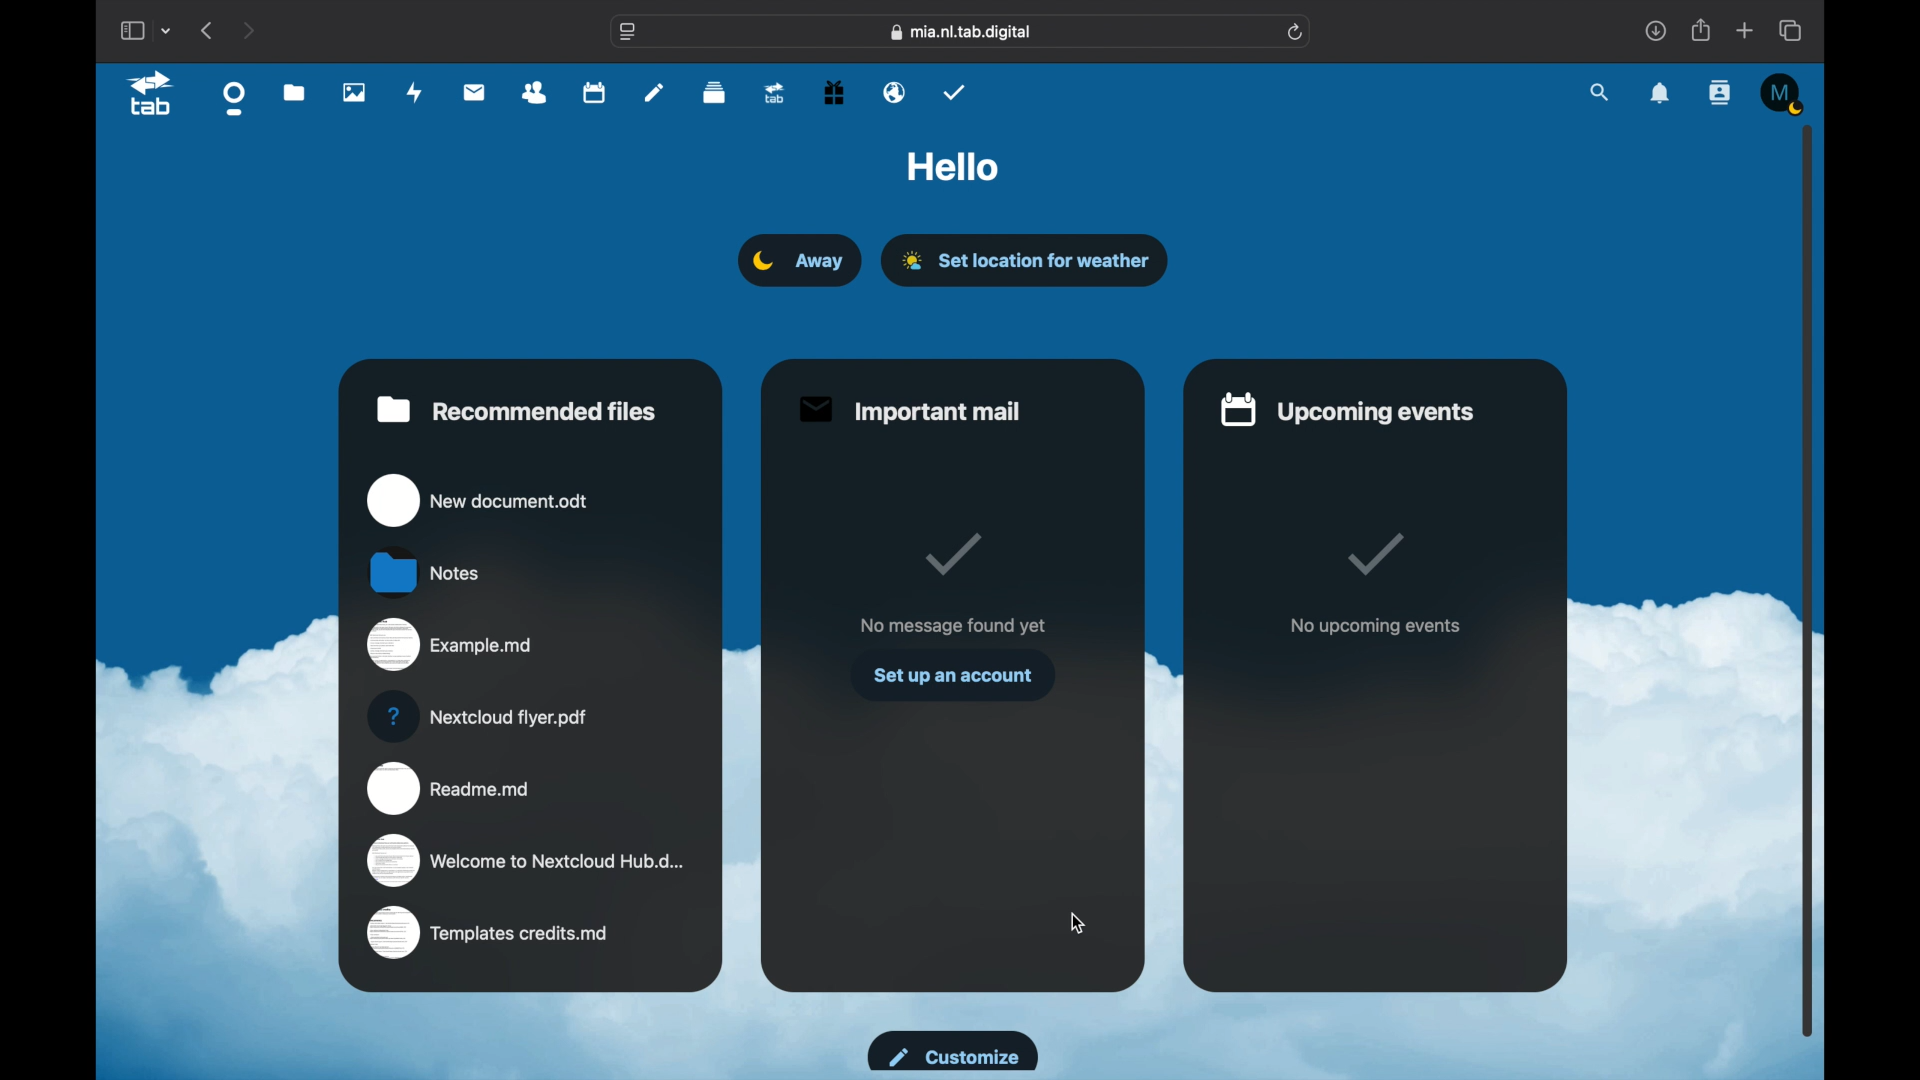 Image resolution: width=1920 pixels, height=1080 pixels. What do you see at coordinates (1661, 94) in the screenshot?
I see `notifications` at bounding box center [1661, 94].